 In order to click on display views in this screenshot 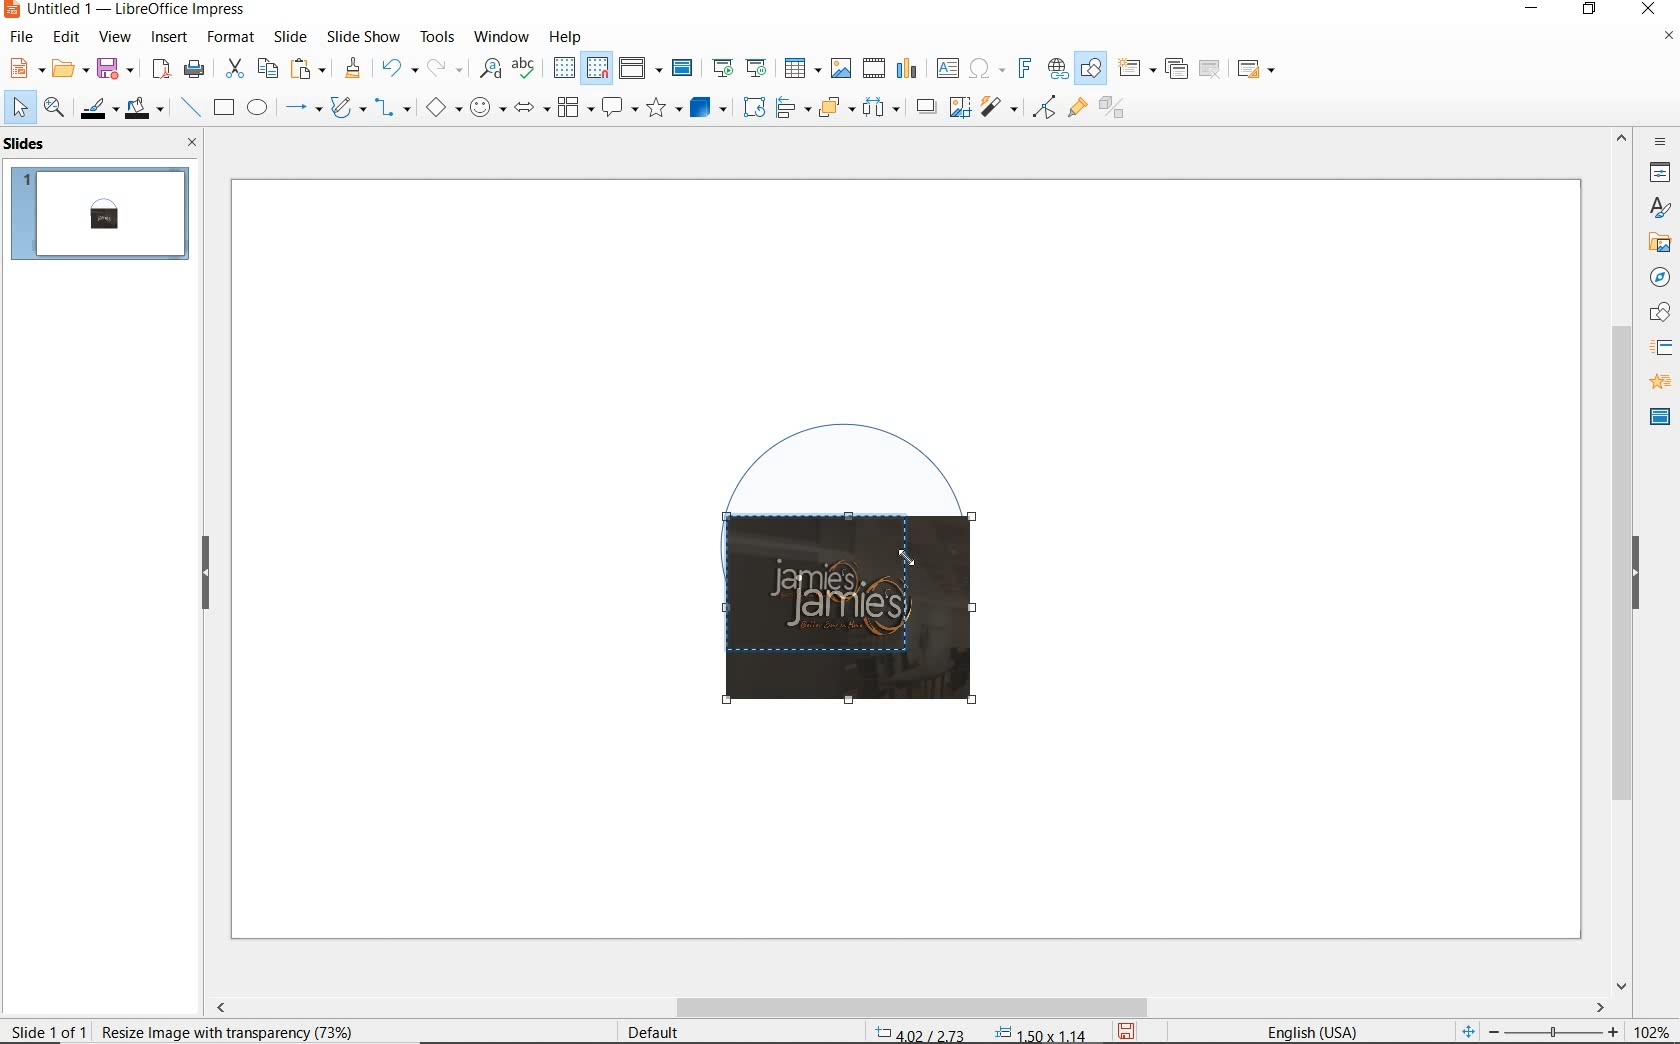, I will do `click(641, 70)`.